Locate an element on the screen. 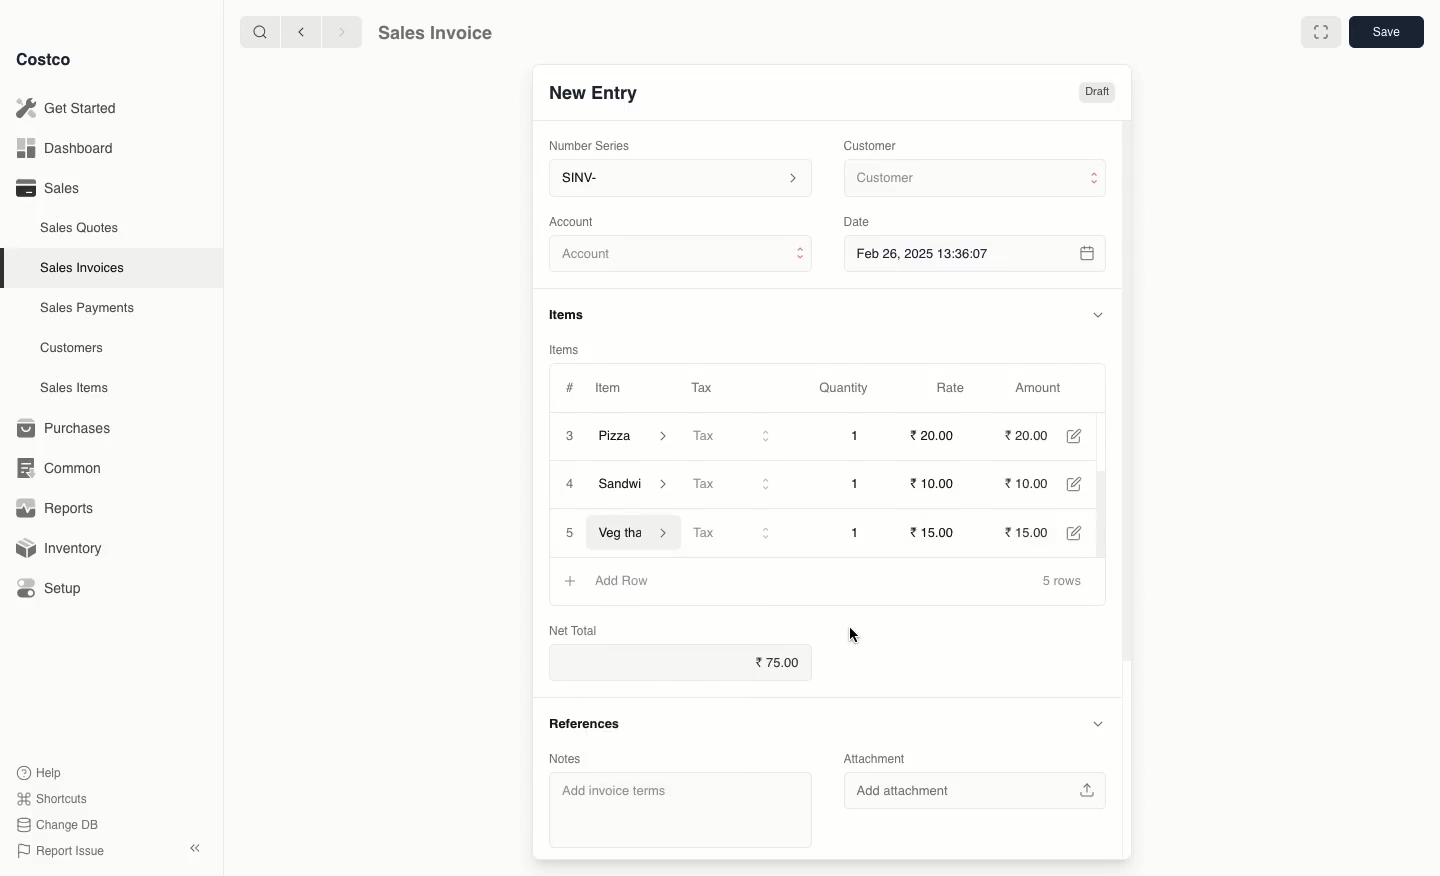 This screenshot has height=876, width=1440. 20.00 is located at coordinates (931, 436).